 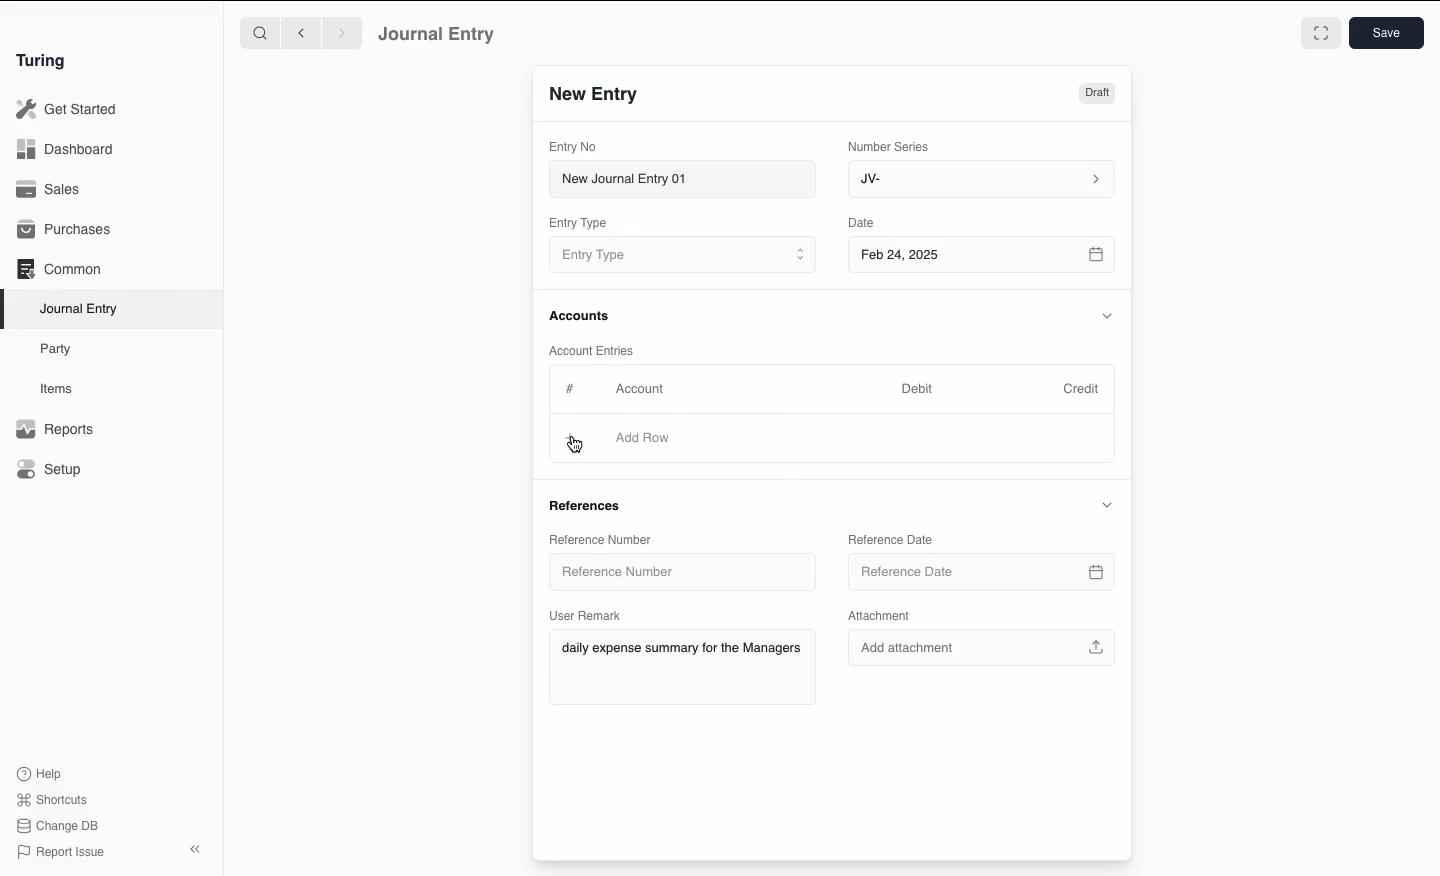 What do you see at coordinates (68, 110) in the screenshot?
I see `Get Started` at bounding box center [68, 110].